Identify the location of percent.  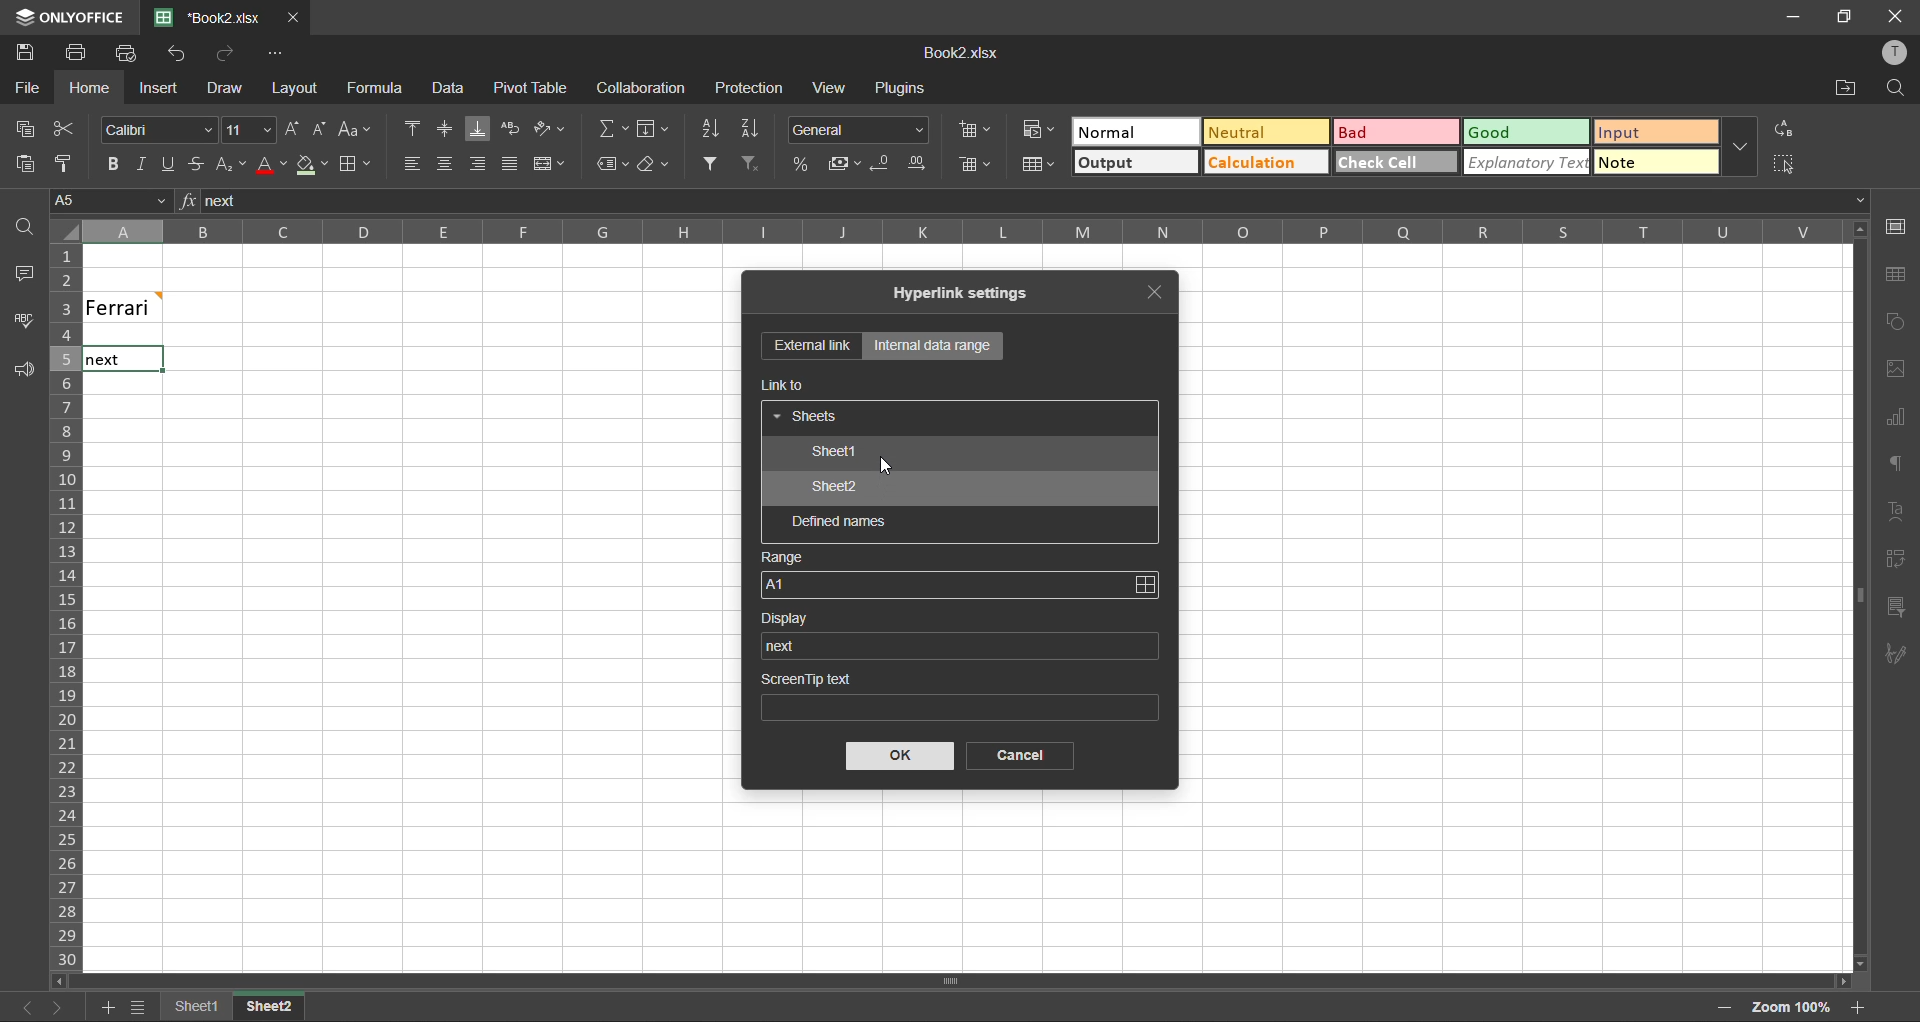
(800, 166).